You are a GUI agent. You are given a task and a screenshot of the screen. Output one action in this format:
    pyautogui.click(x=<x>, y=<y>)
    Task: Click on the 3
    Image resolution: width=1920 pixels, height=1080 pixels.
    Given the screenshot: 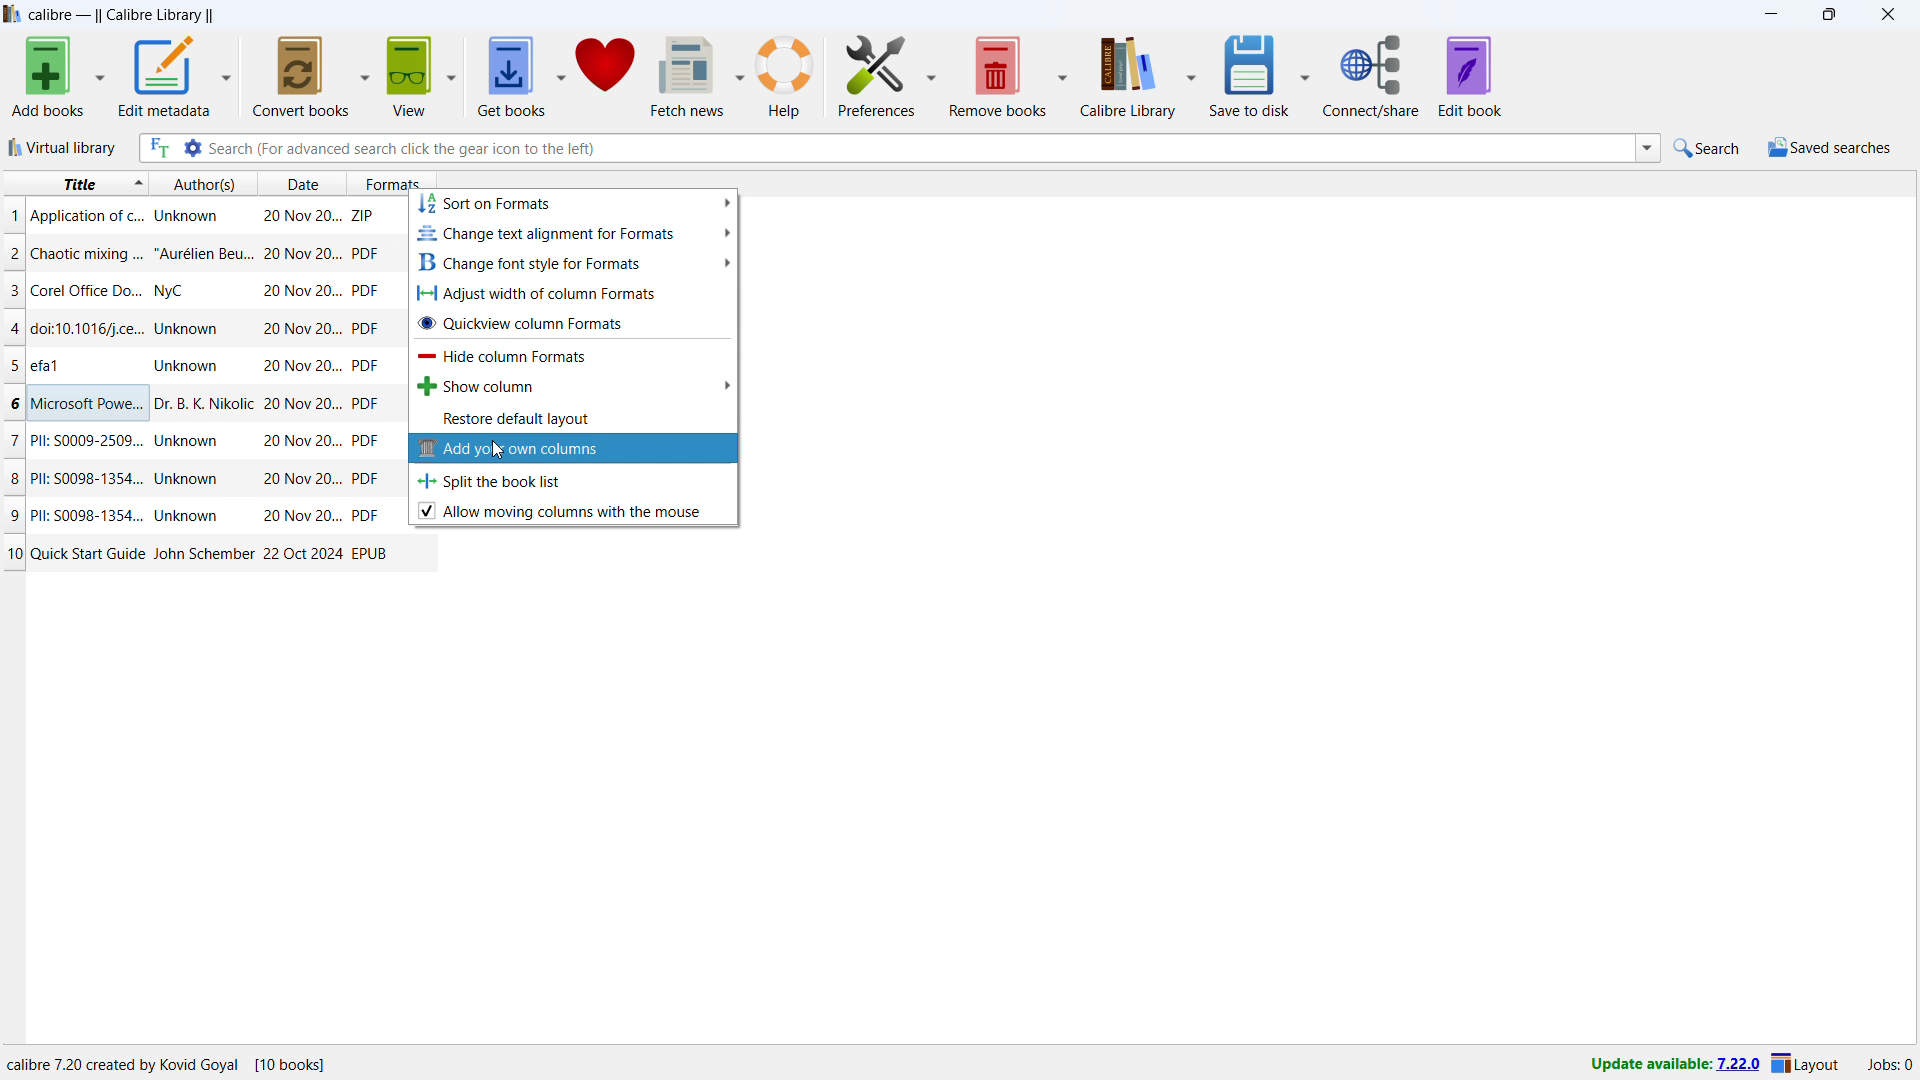 What is the action you would take?
    pyautogui.click(x=12, y=290)
    